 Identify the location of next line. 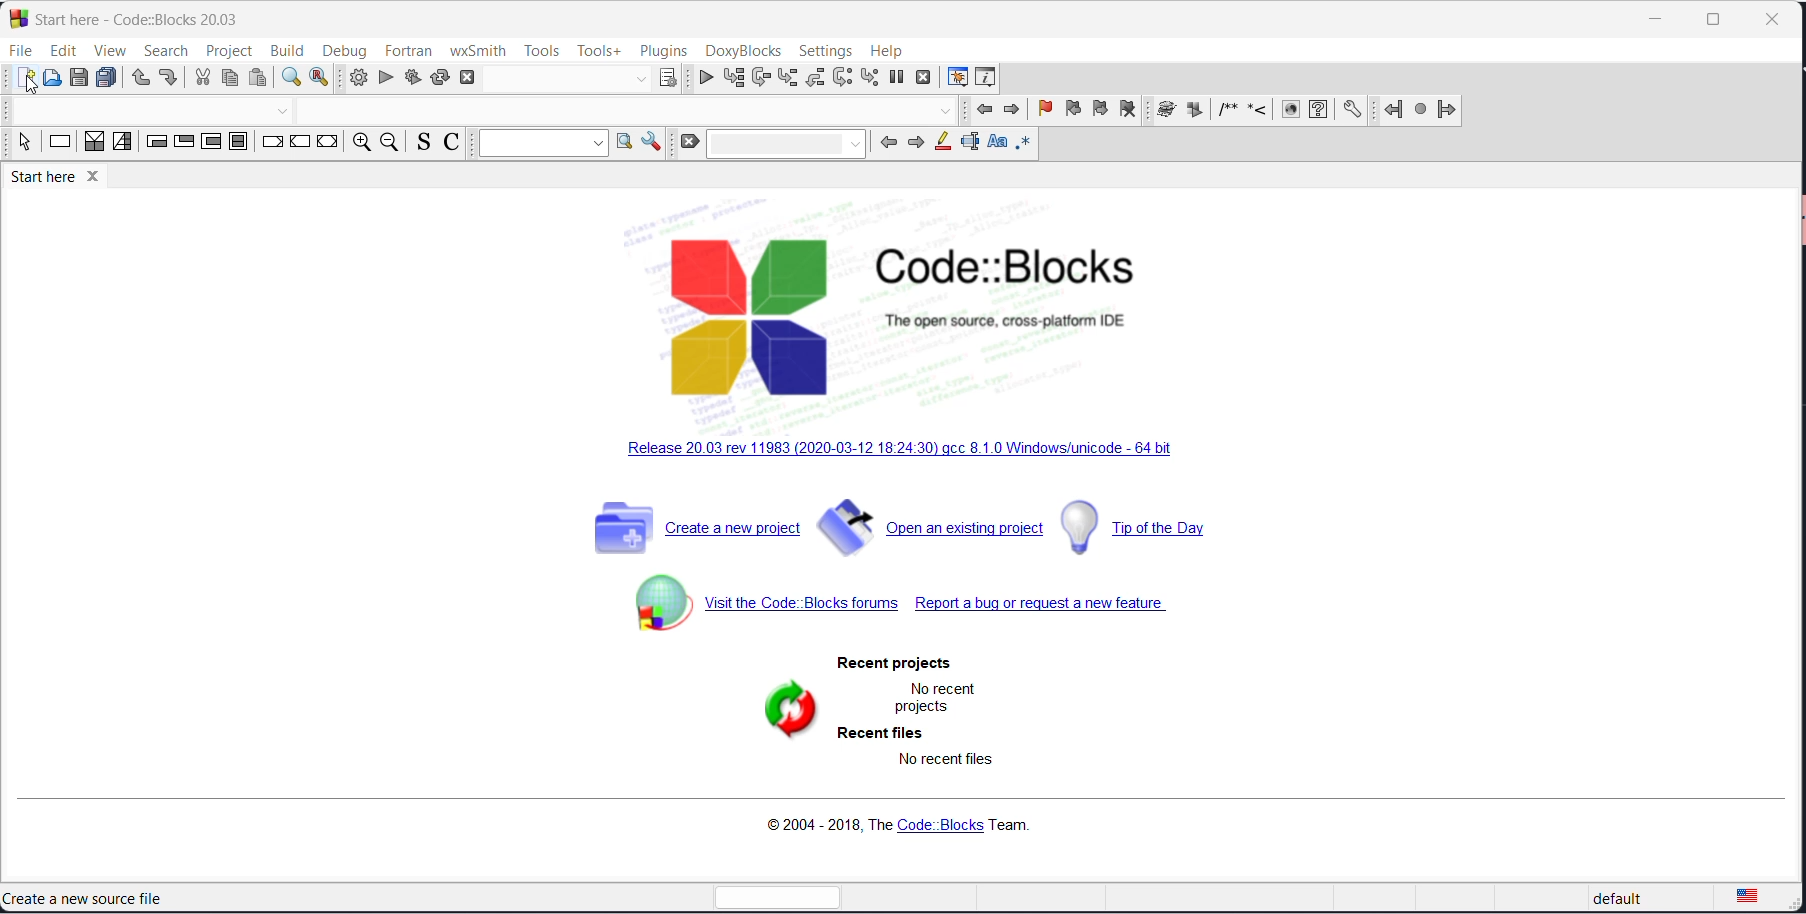
(759, 80).